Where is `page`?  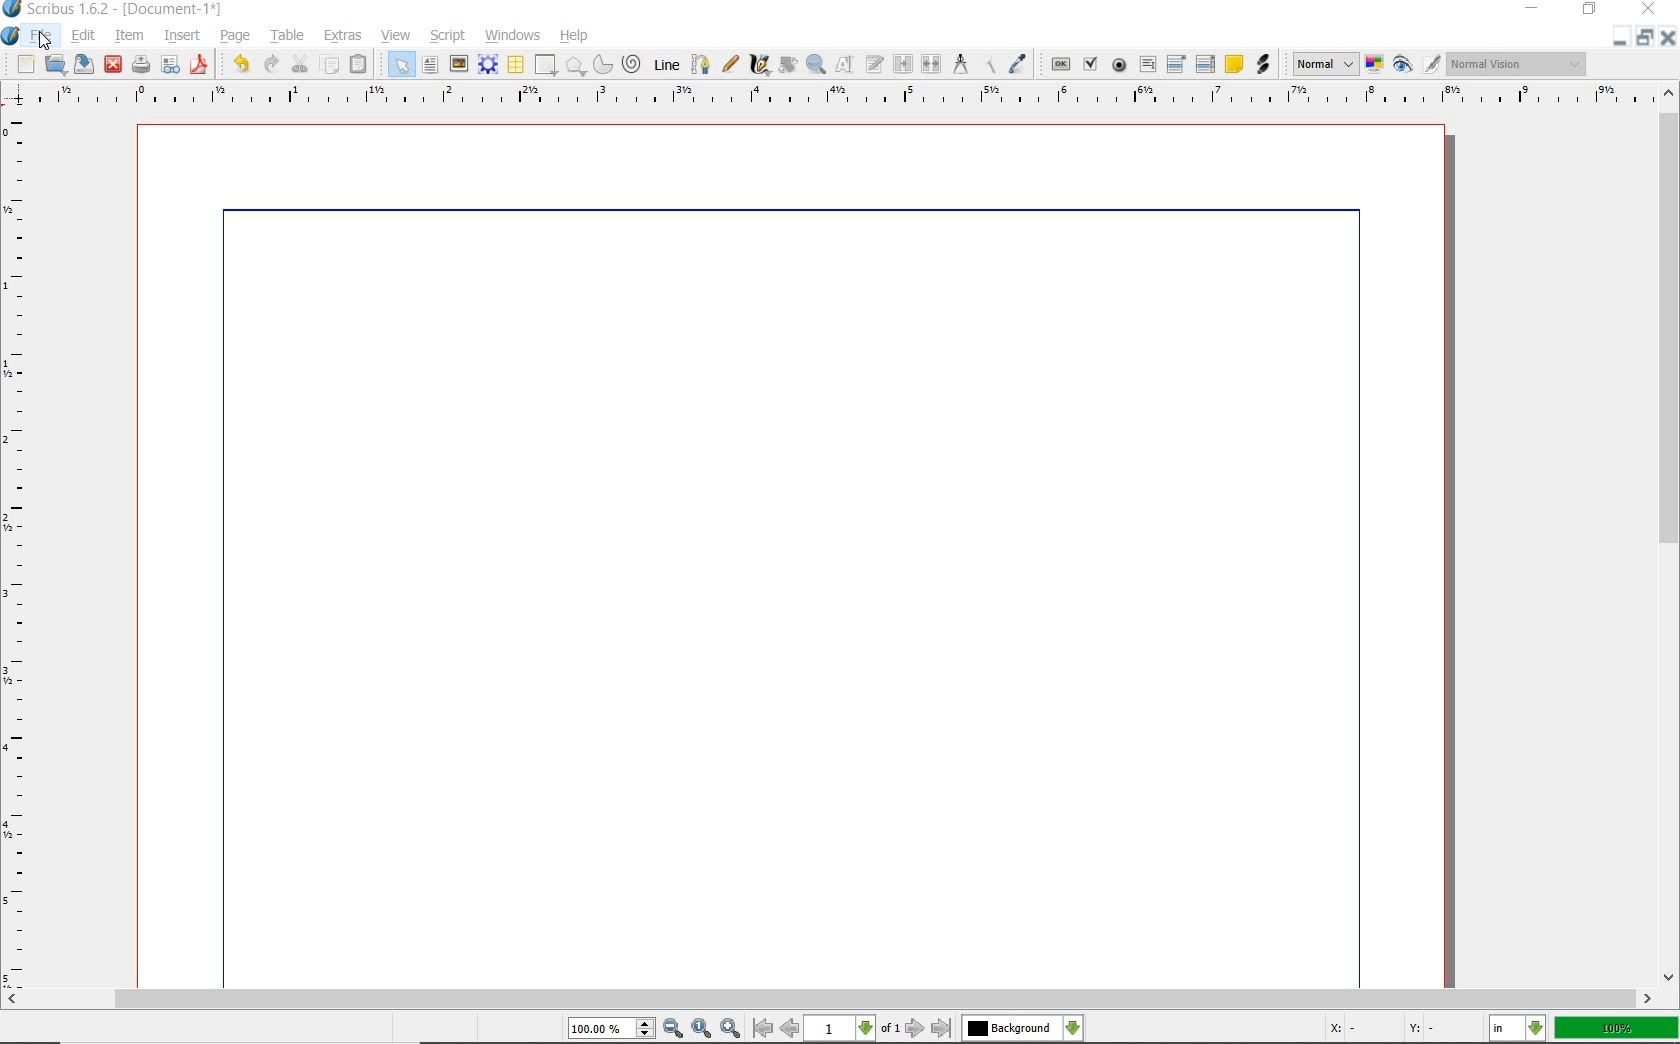 page is located at coordinates (239, 36).